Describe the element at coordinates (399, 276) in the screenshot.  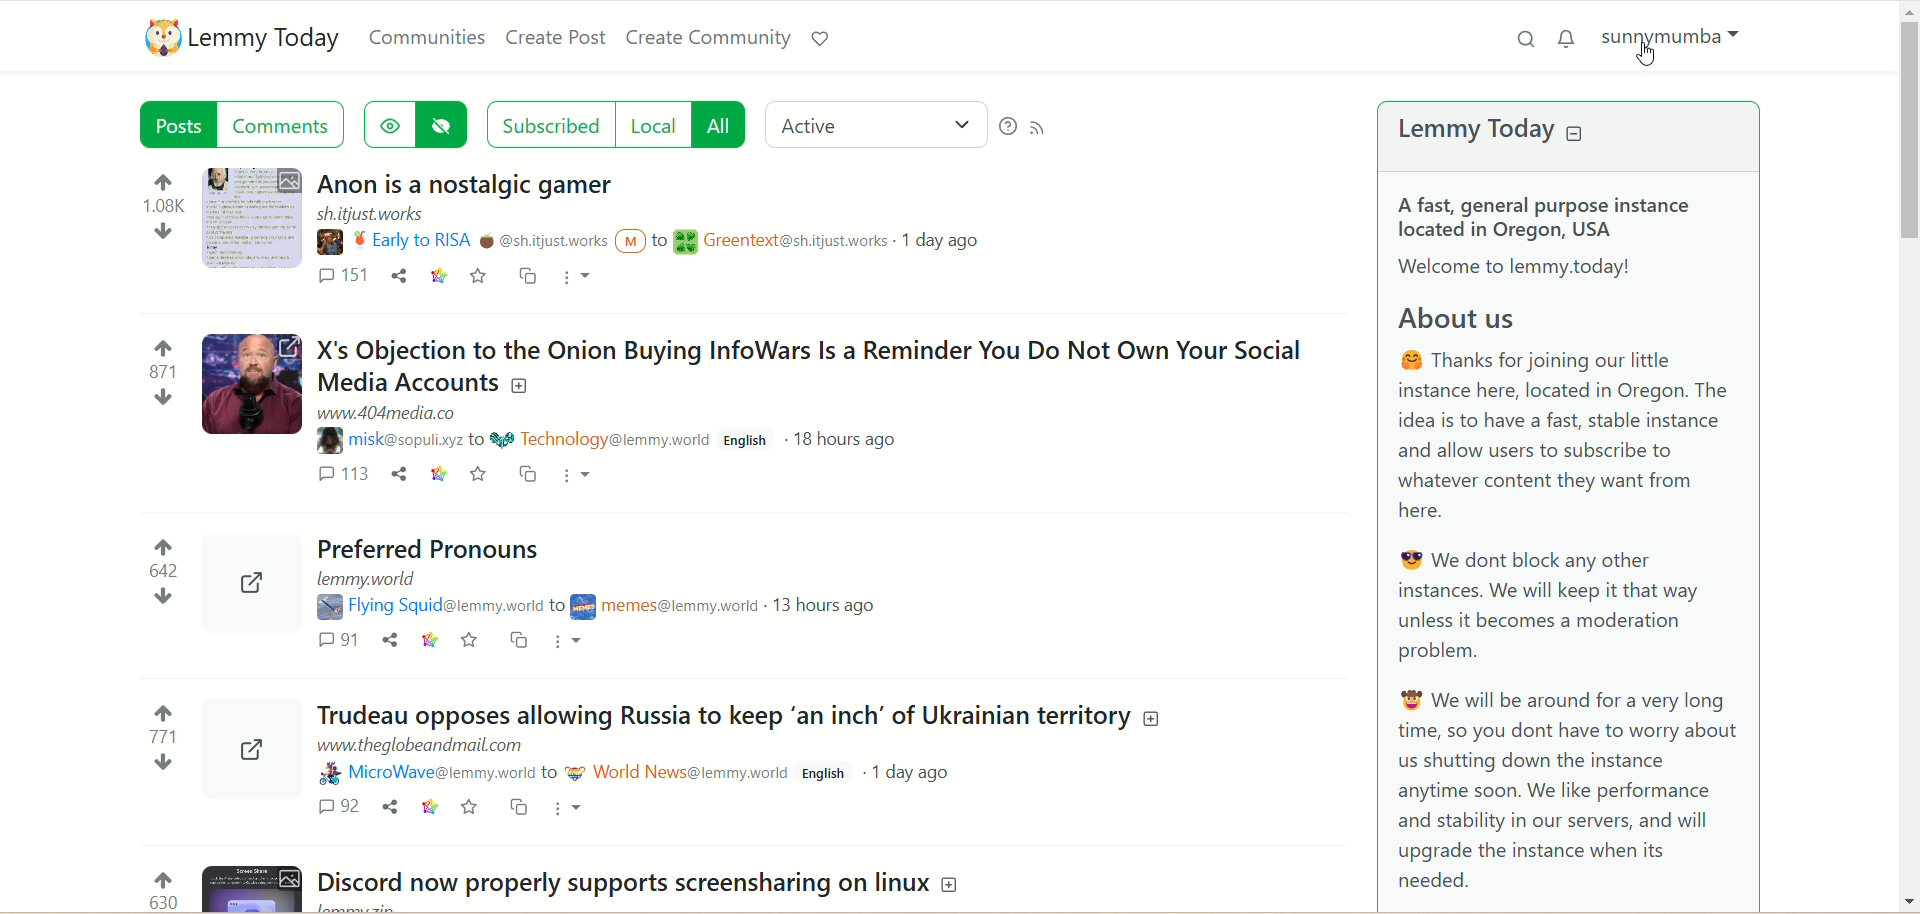
I see `share` at that location.